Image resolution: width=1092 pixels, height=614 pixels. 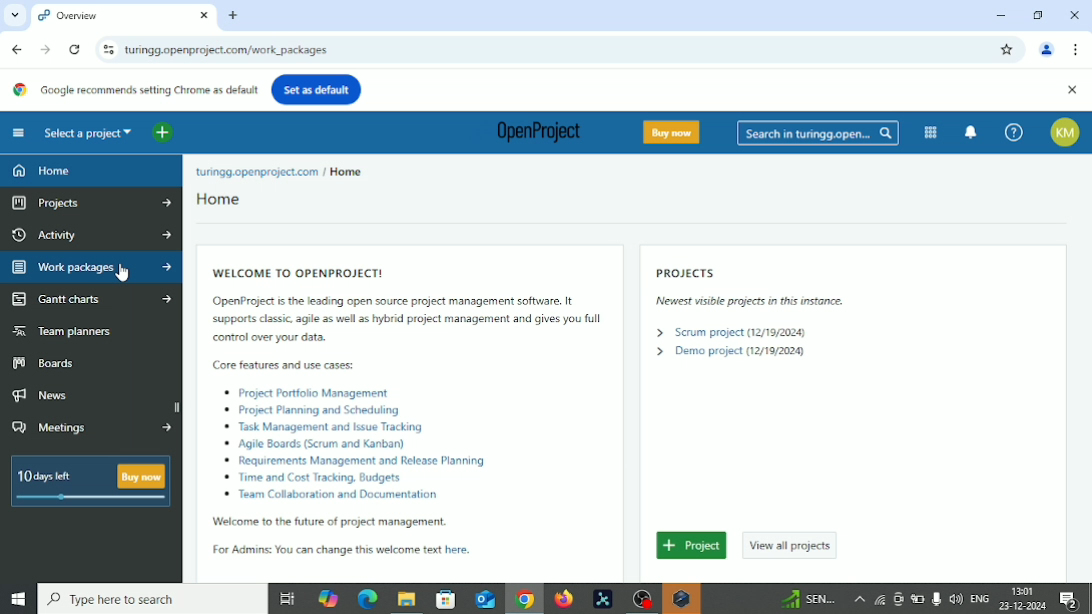 I want to click on Modules, so click(x=930, y=132).